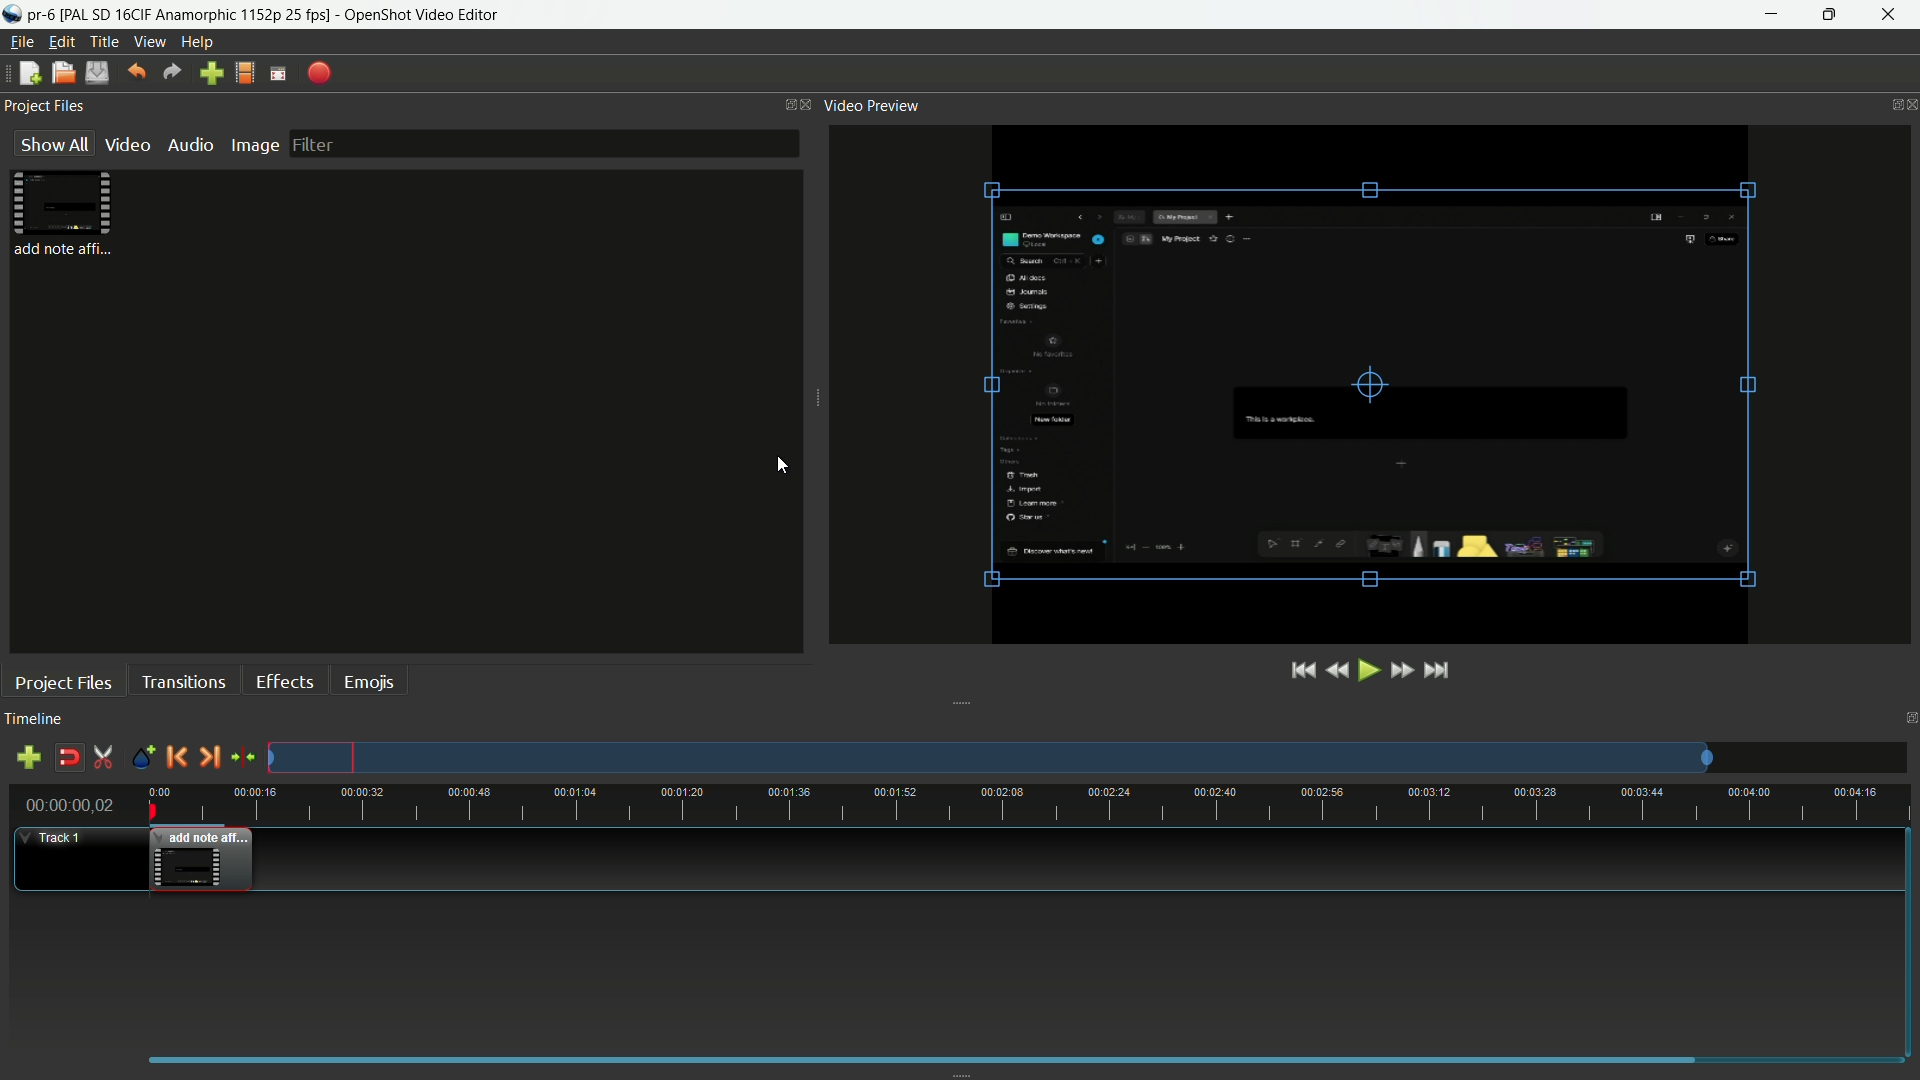 The image size is (1920, 1080). What do you see at coordinates (201, 860) in the screenshot?
I see `video in timeline` at bounding box center [201, 860].